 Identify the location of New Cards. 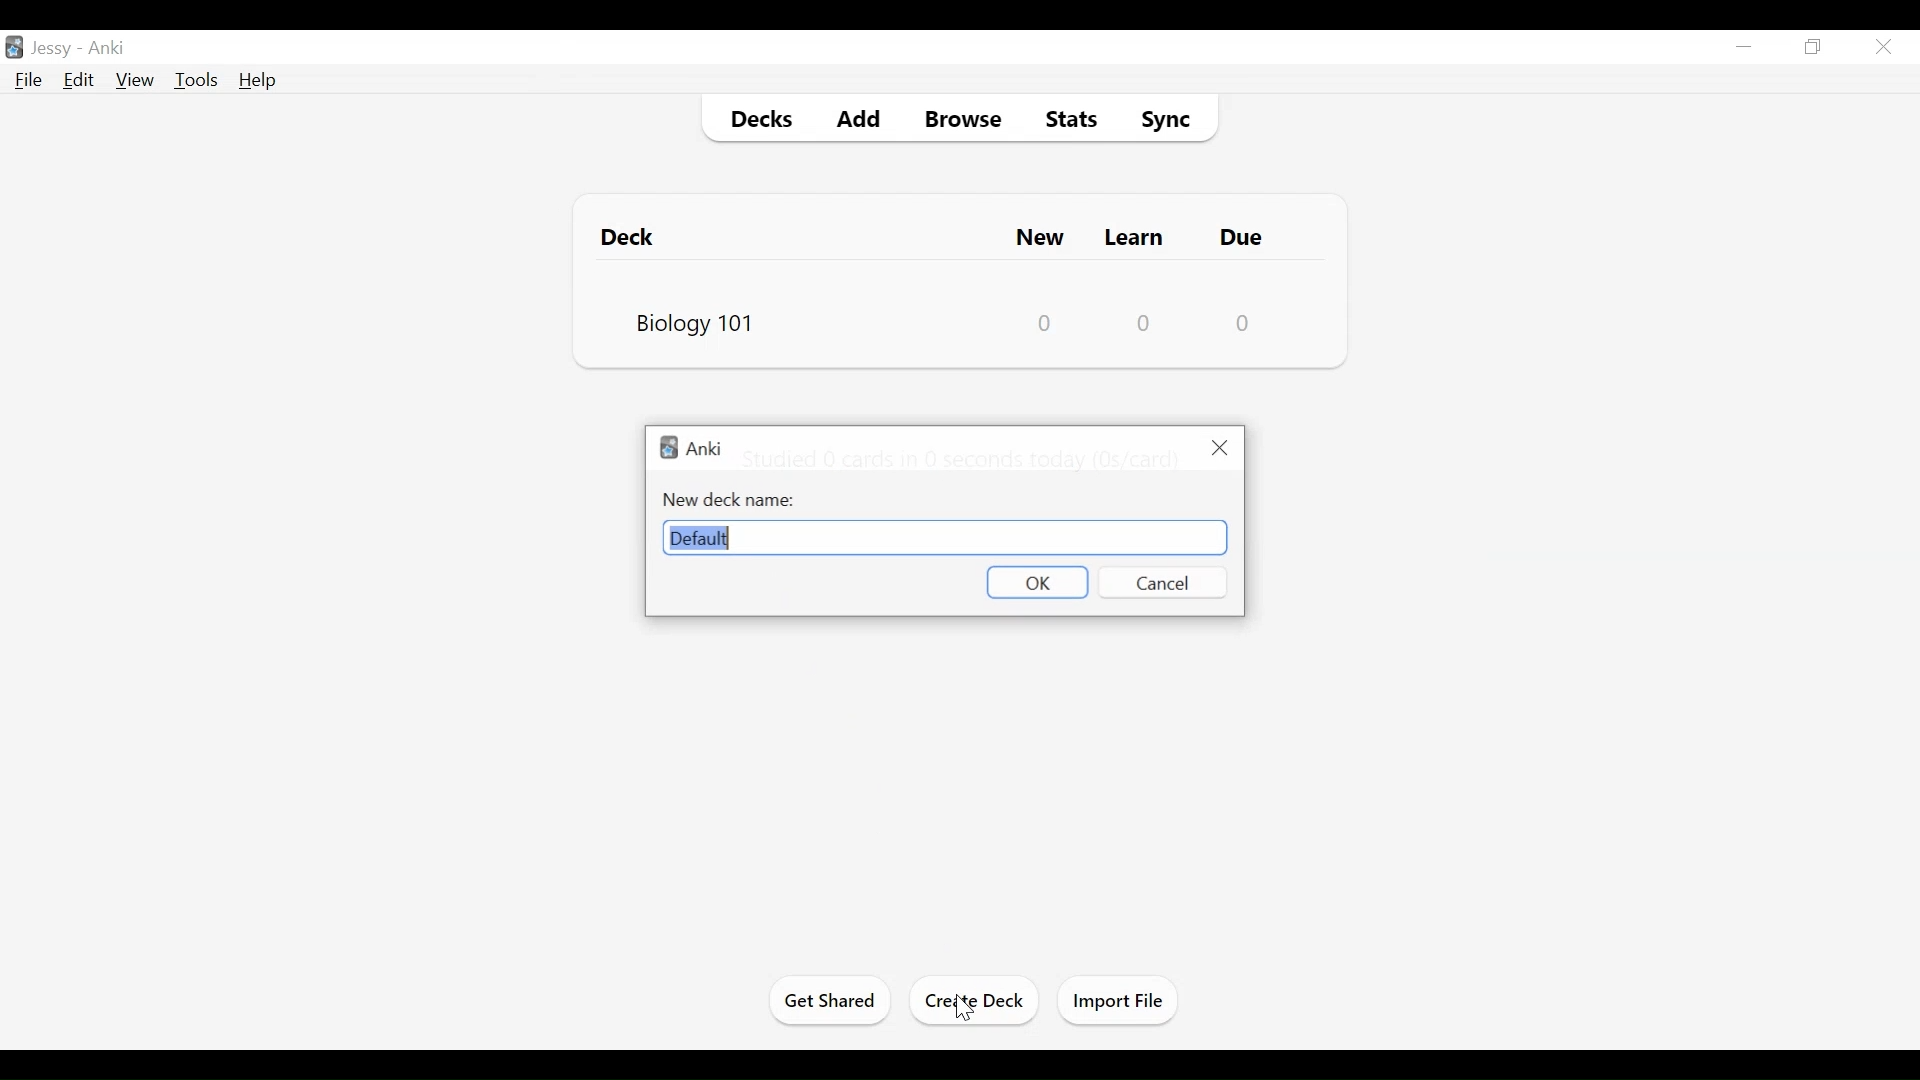
(1042, 236).